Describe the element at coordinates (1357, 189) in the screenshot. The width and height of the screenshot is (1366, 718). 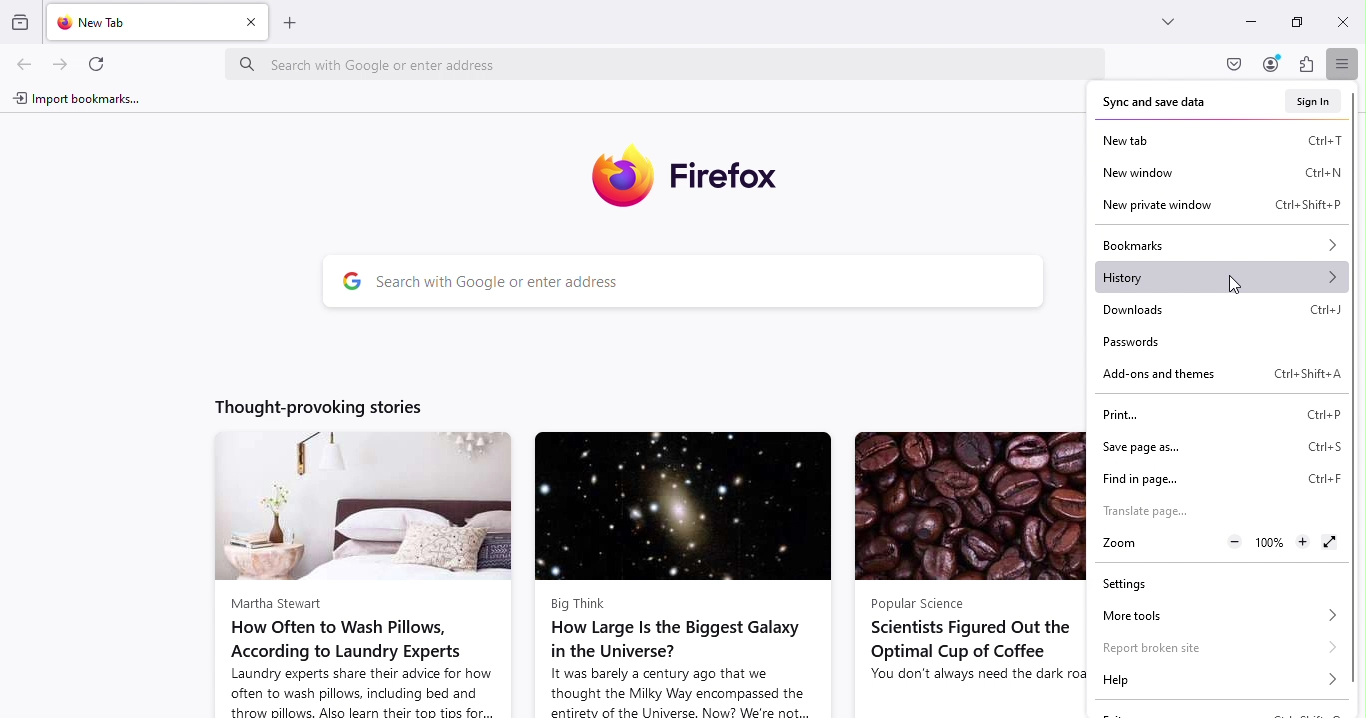
I see `vertical scrollbar` at that location.